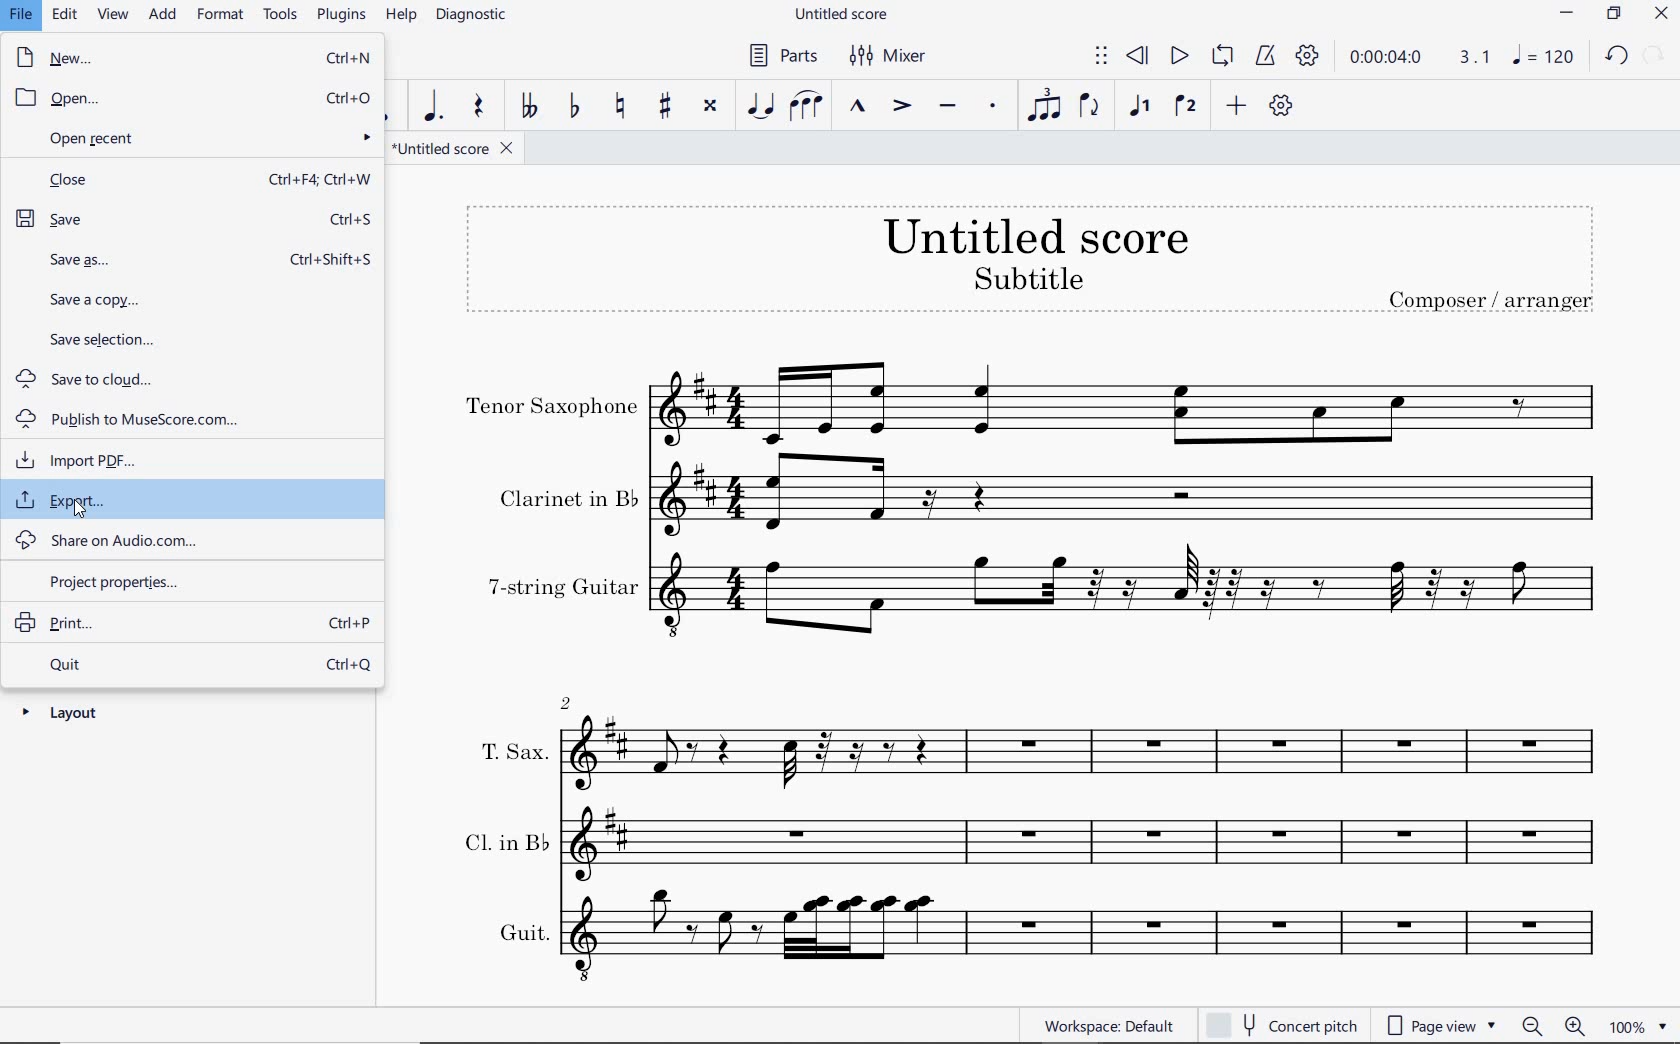  What do you see at coordinates (1187, 106) in the screenshot?
I see `VOICE 2` at bounding box center [1187, 106].